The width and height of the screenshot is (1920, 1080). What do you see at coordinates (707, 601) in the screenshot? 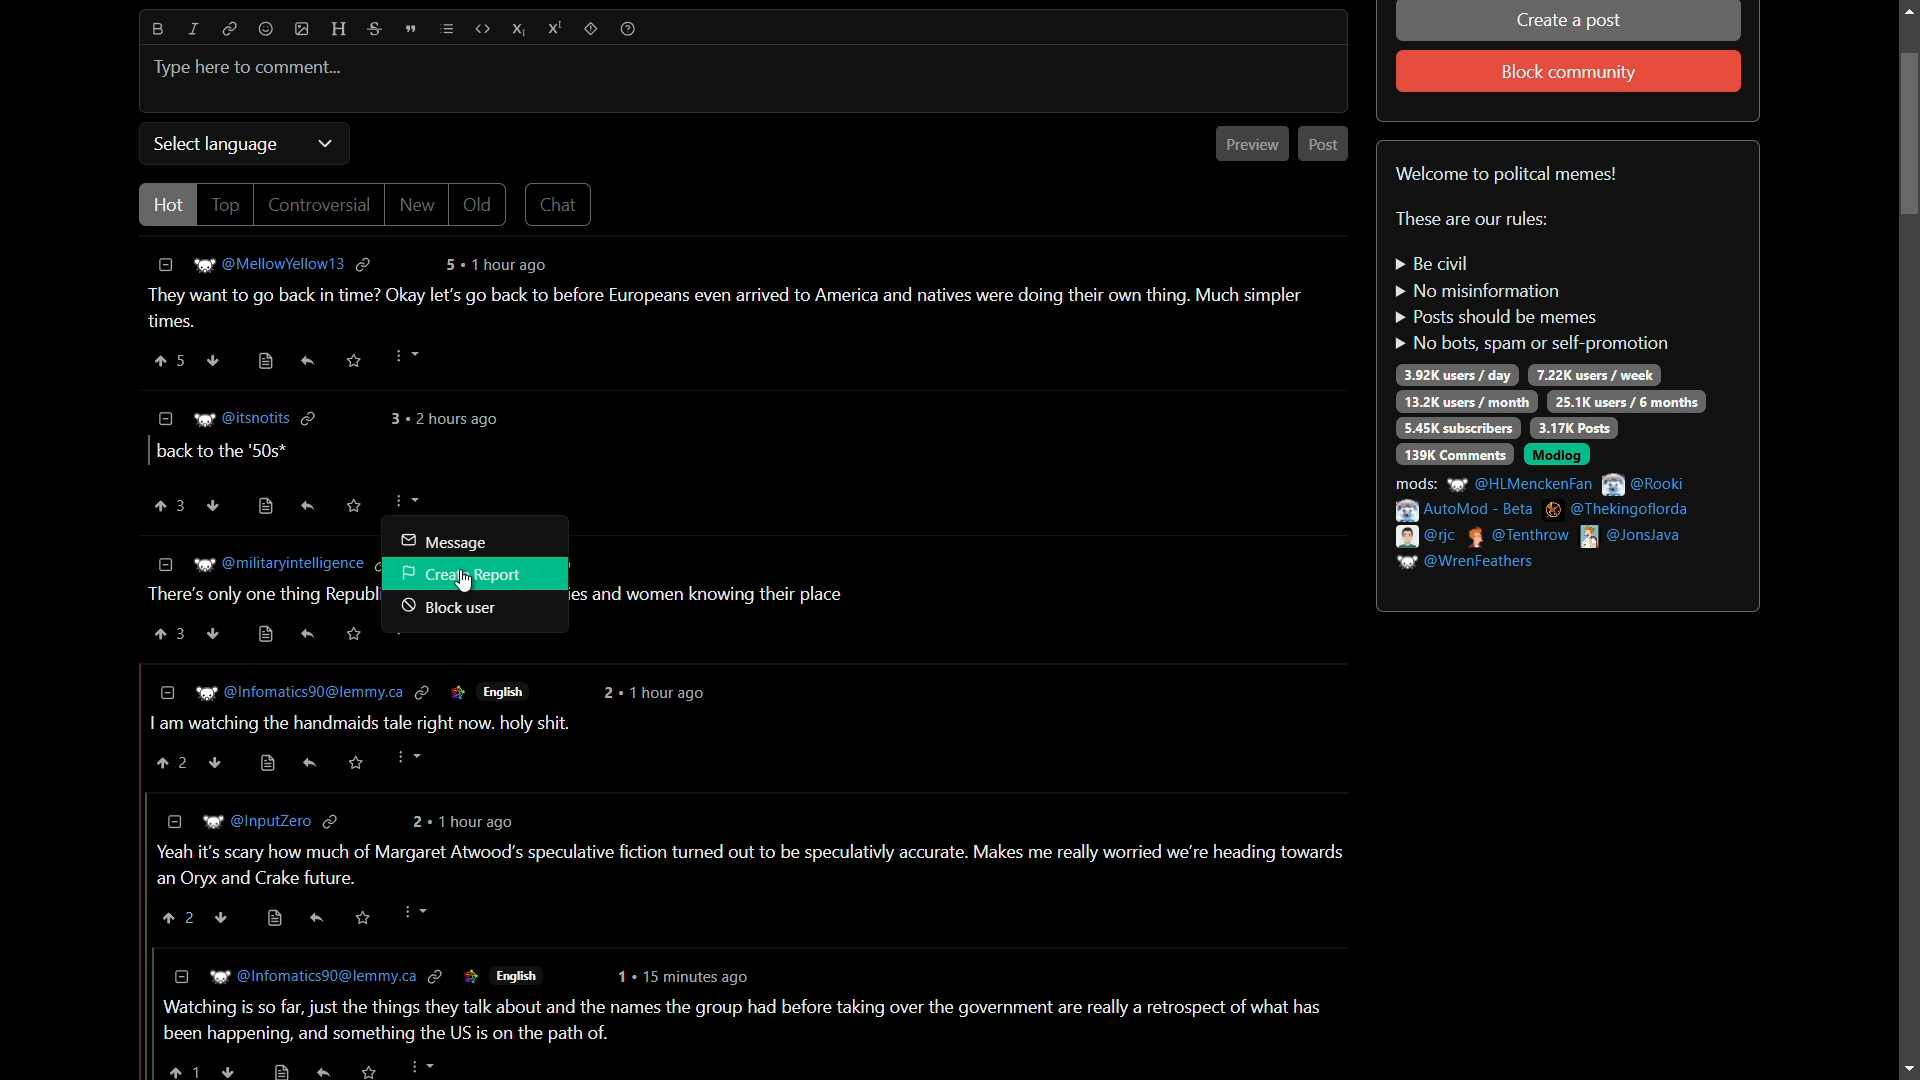
I see `comment-3` at bounding box center [707, 601].